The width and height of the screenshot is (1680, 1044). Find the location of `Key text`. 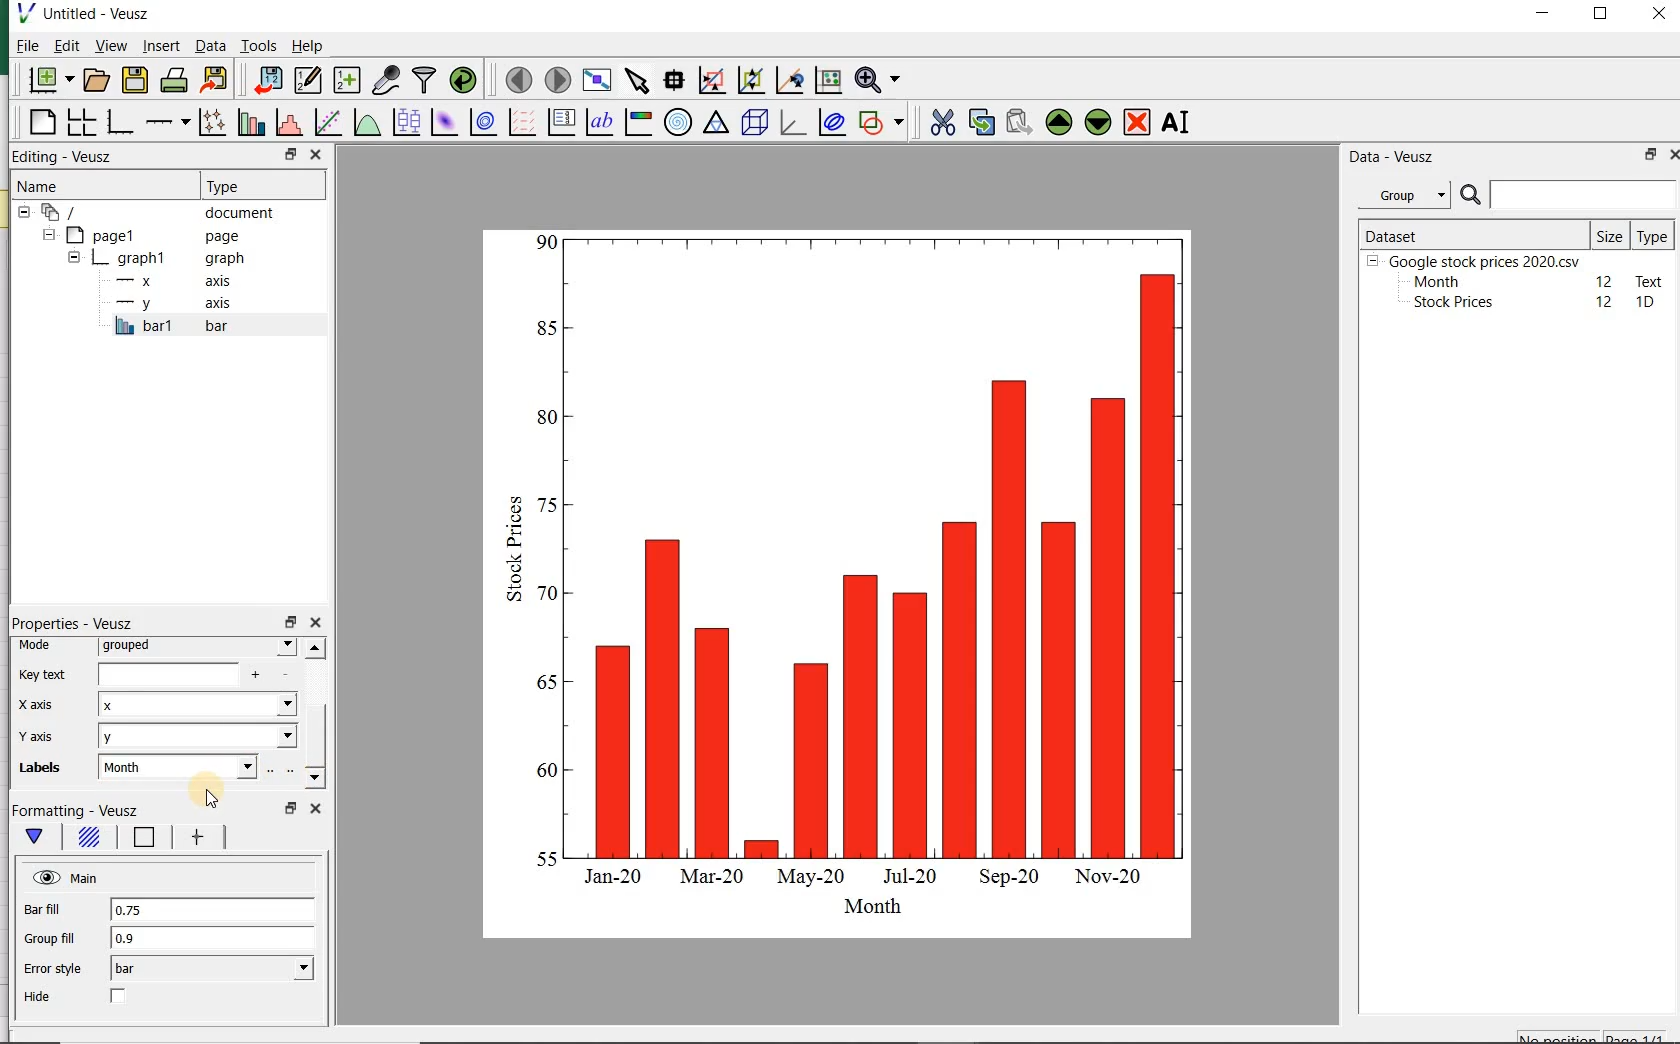

Key text is located at coordinates (42, 676).